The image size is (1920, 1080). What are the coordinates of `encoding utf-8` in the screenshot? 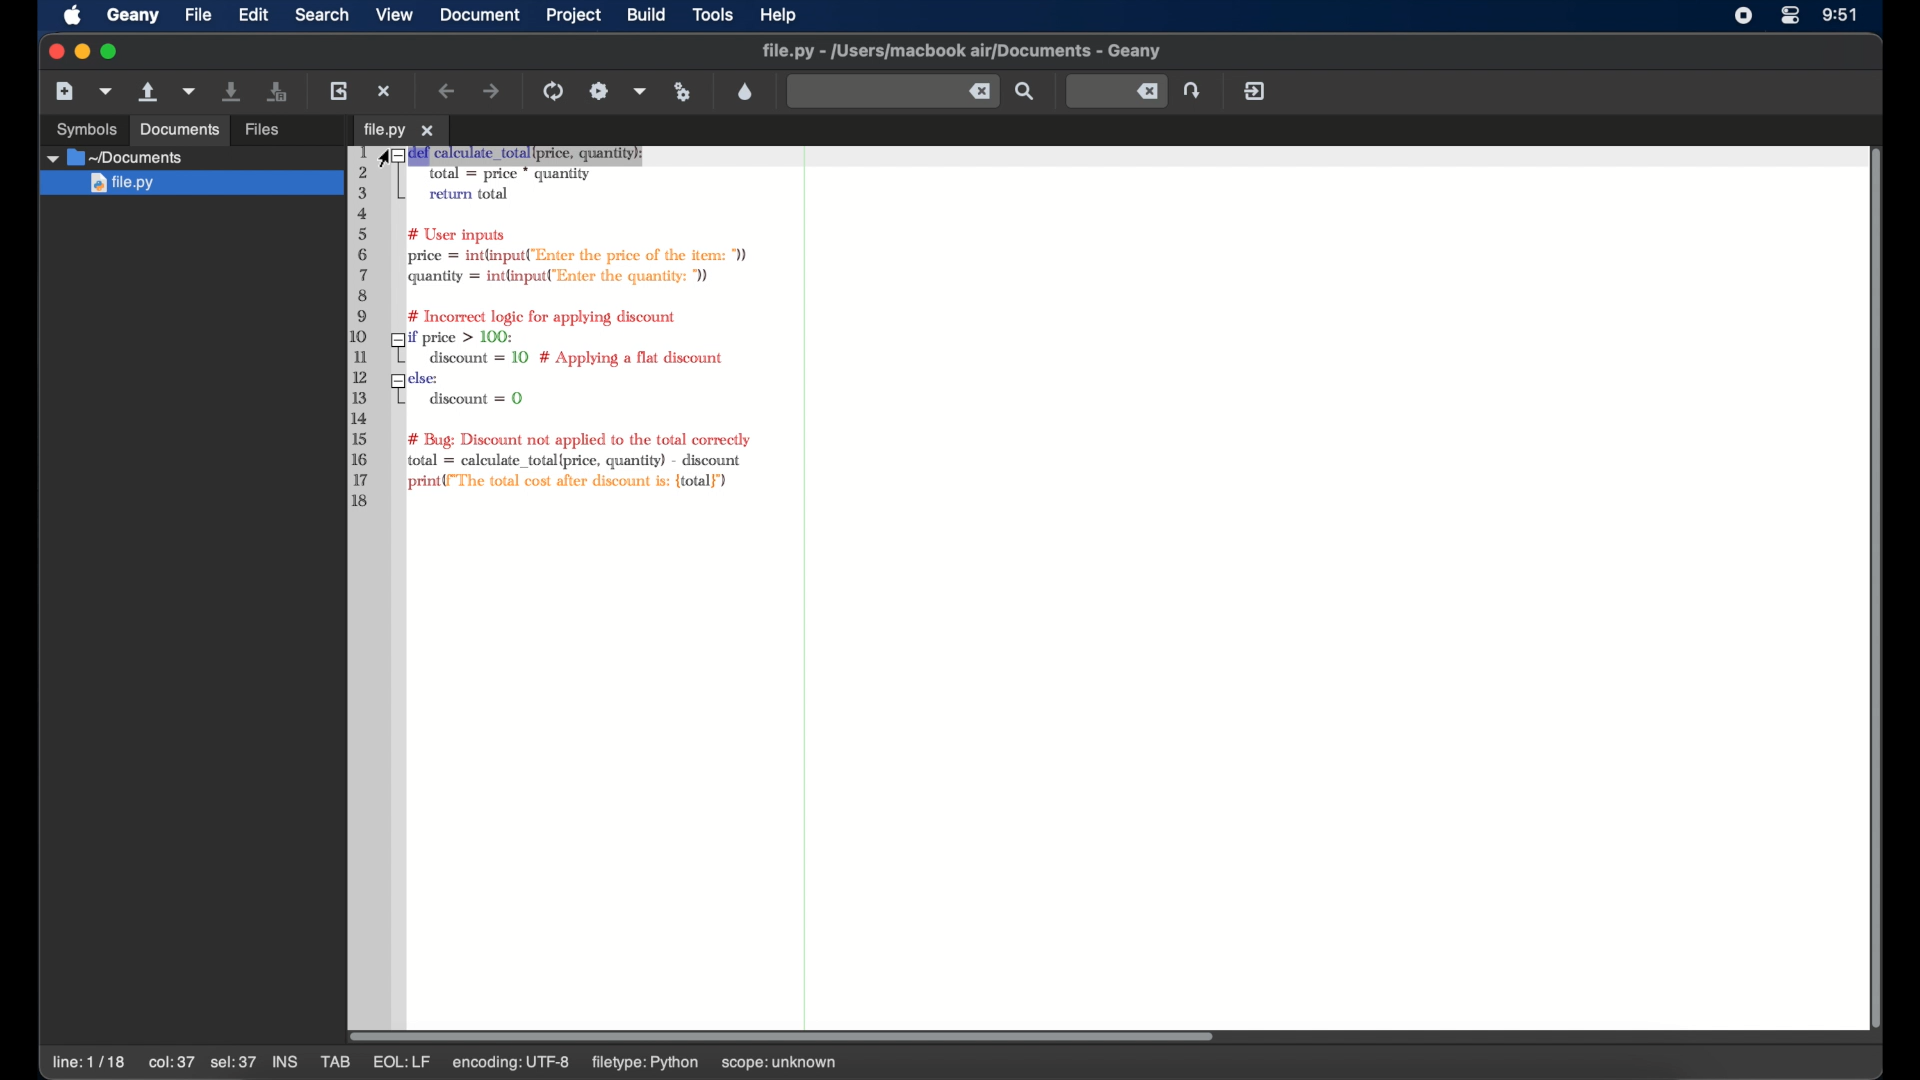 It's located at (511, 1064).